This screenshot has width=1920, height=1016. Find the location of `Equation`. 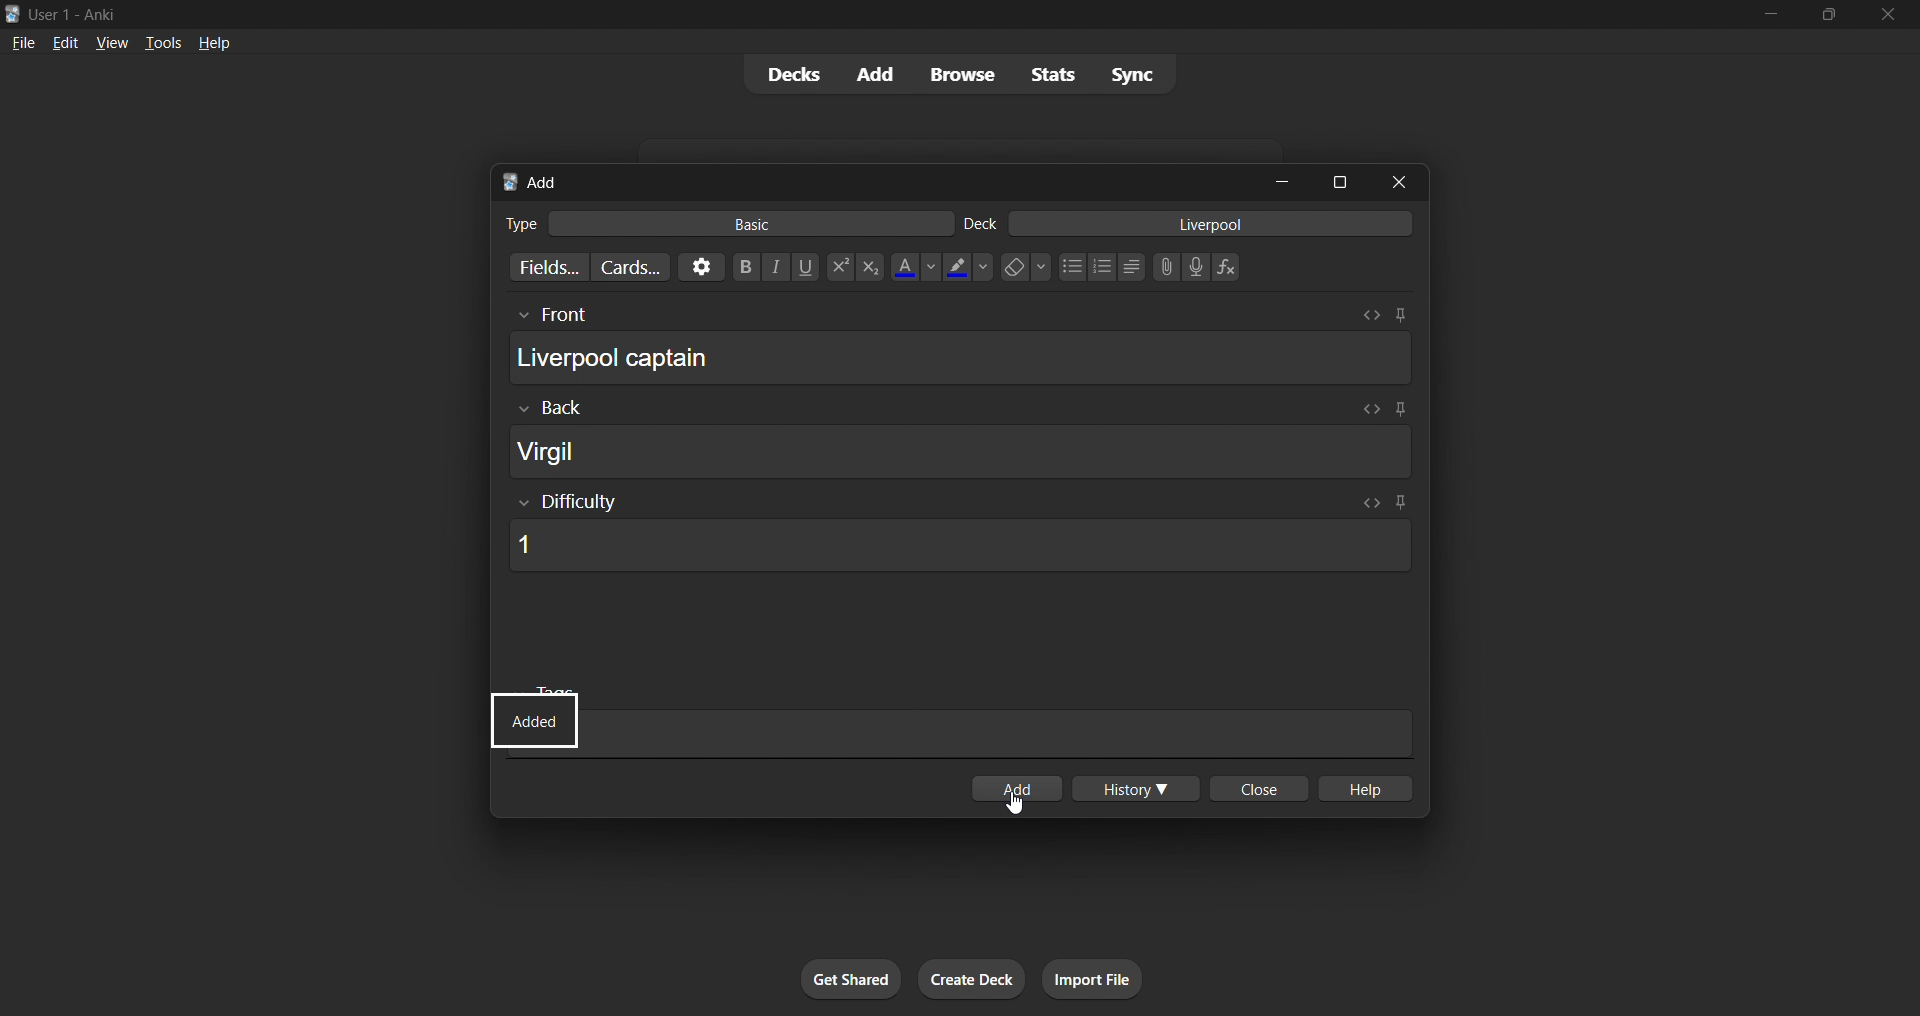

Equation is located at coordinates (1226, 267).